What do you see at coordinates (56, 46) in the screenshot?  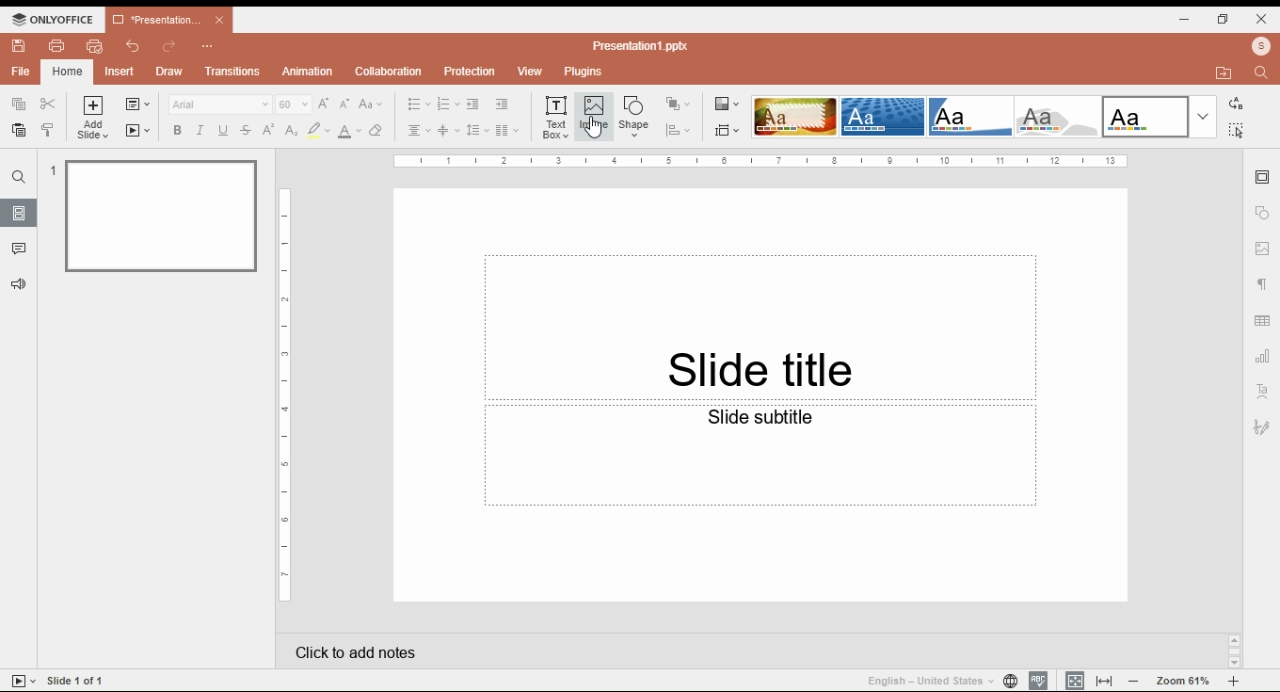 I see `print file` at bounding box center [56, 46].